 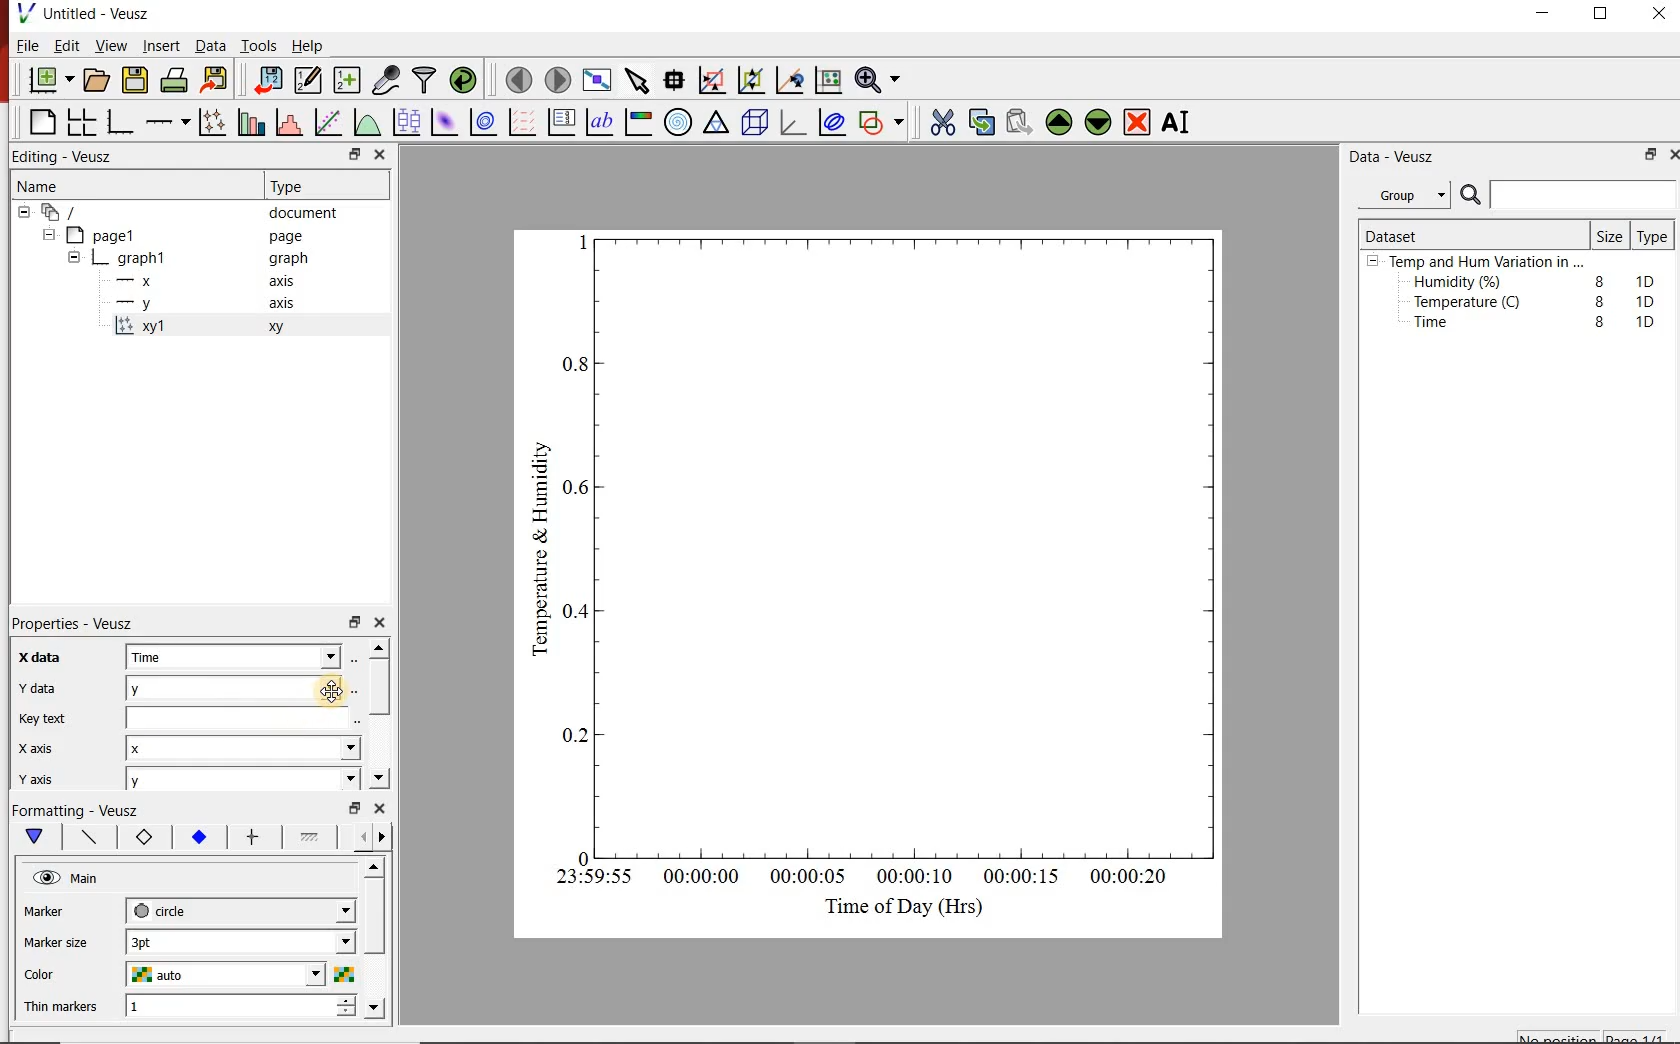 I want to click on 3d scene, so click(x=756, y=125).